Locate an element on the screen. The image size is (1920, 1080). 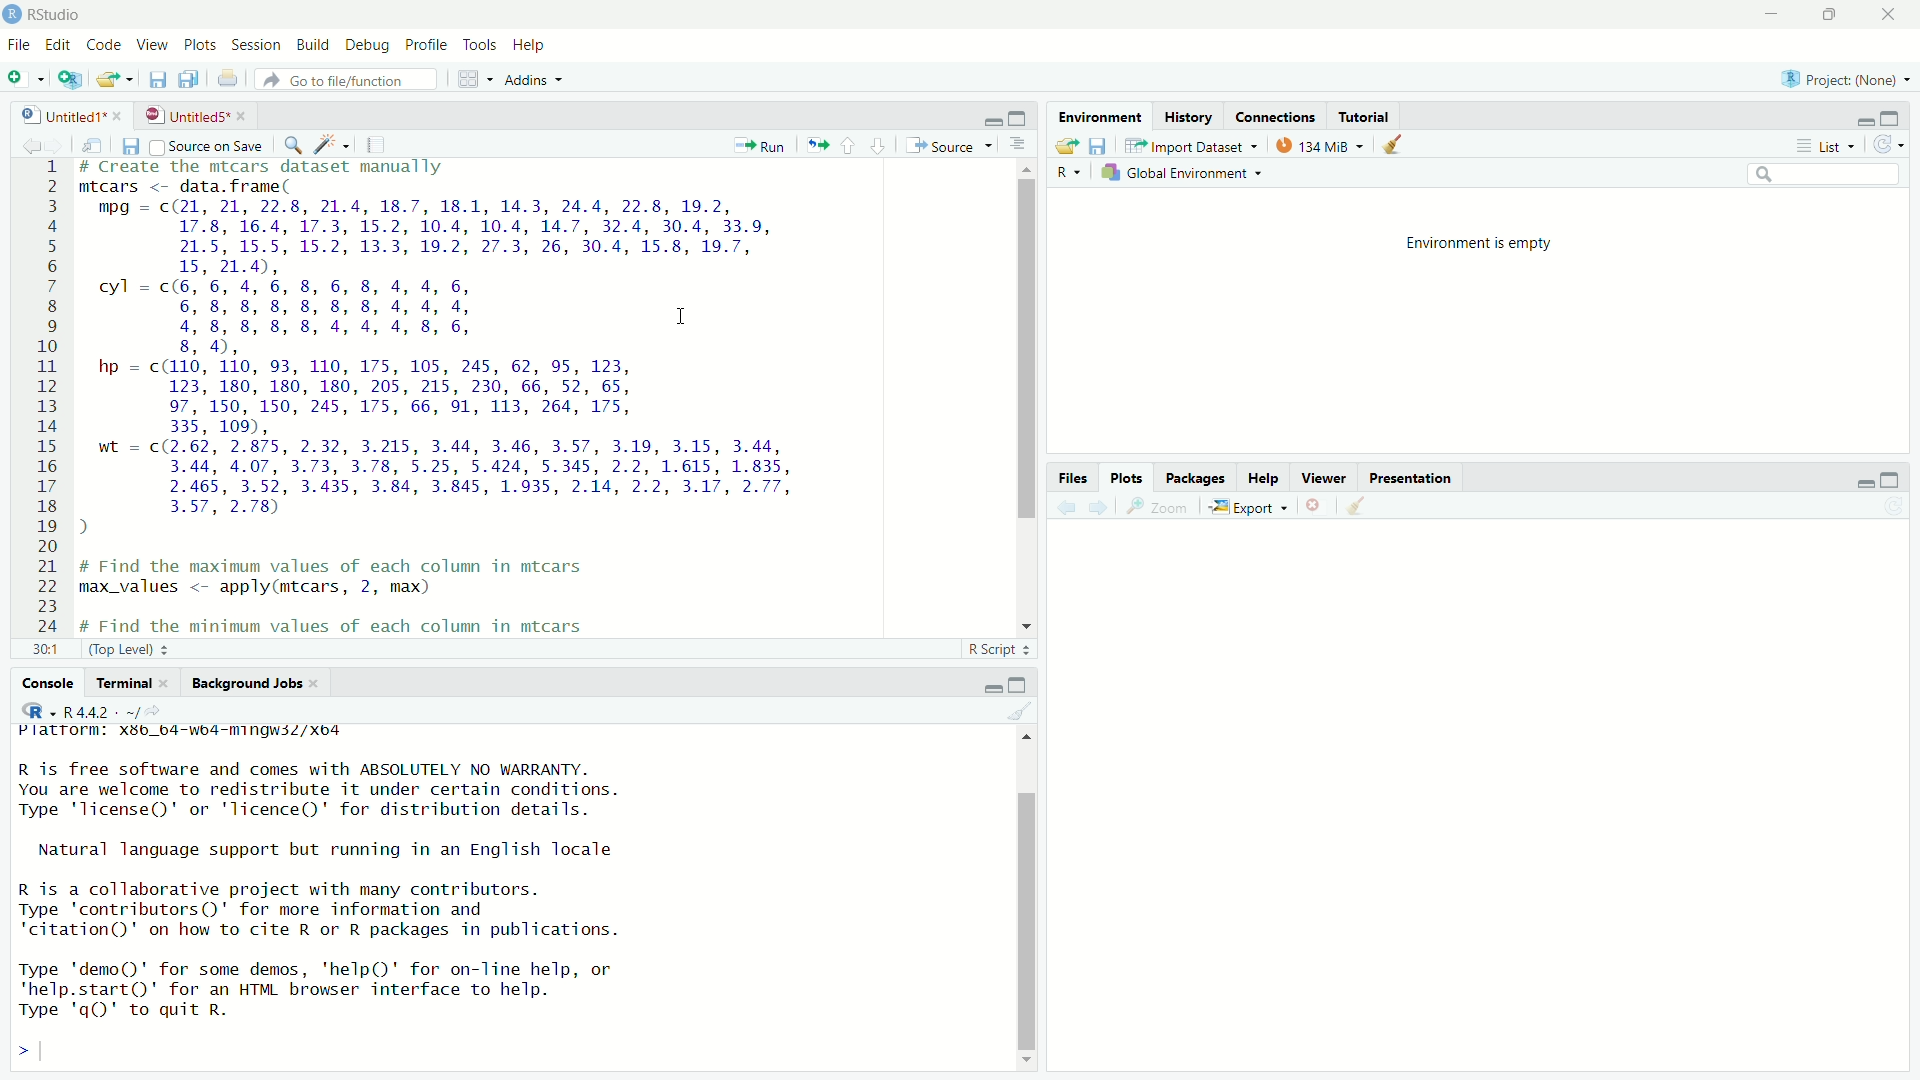
copy is located at coordinates (186, 79).